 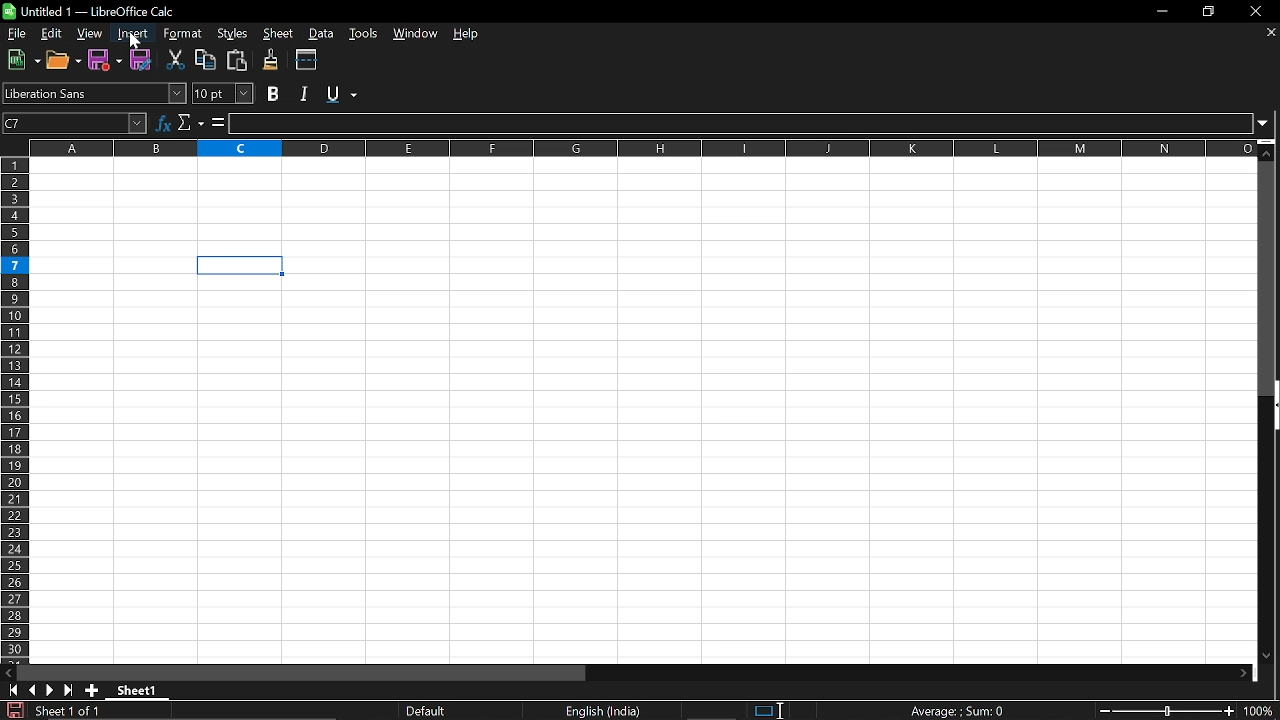 What do you see at coordinates (281, 34) in the screenshot?
I see `Sheet` at bounding box center [281, 34].